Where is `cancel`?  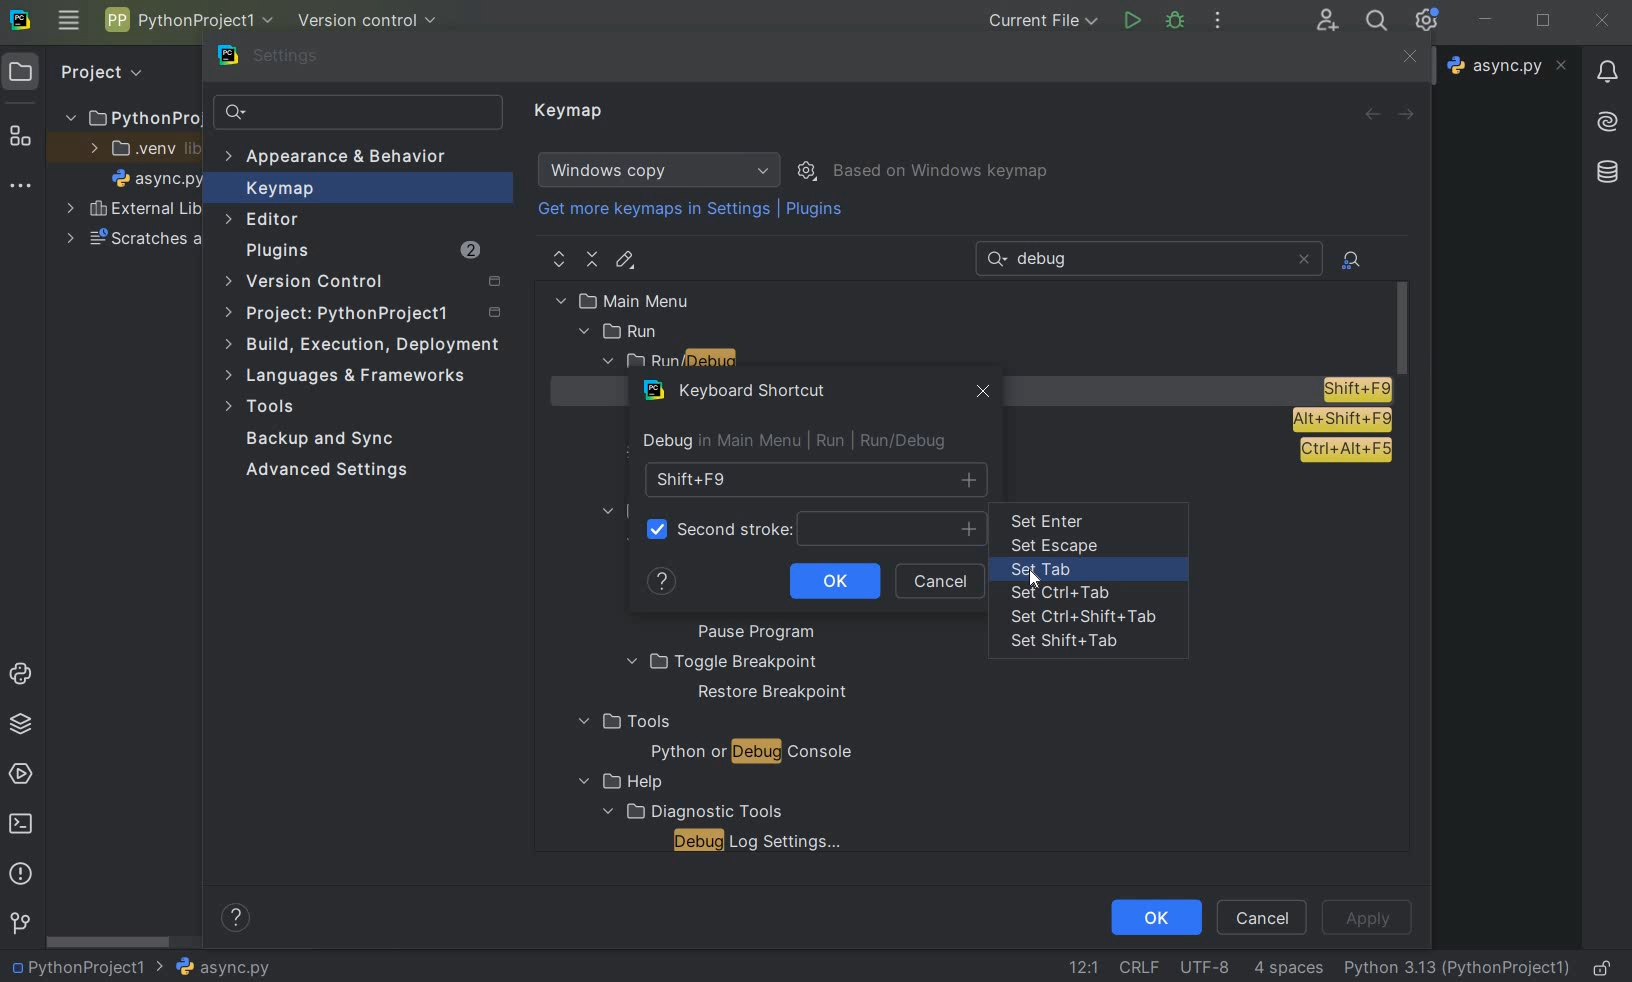
cancel is located at coordinates (943, 582).